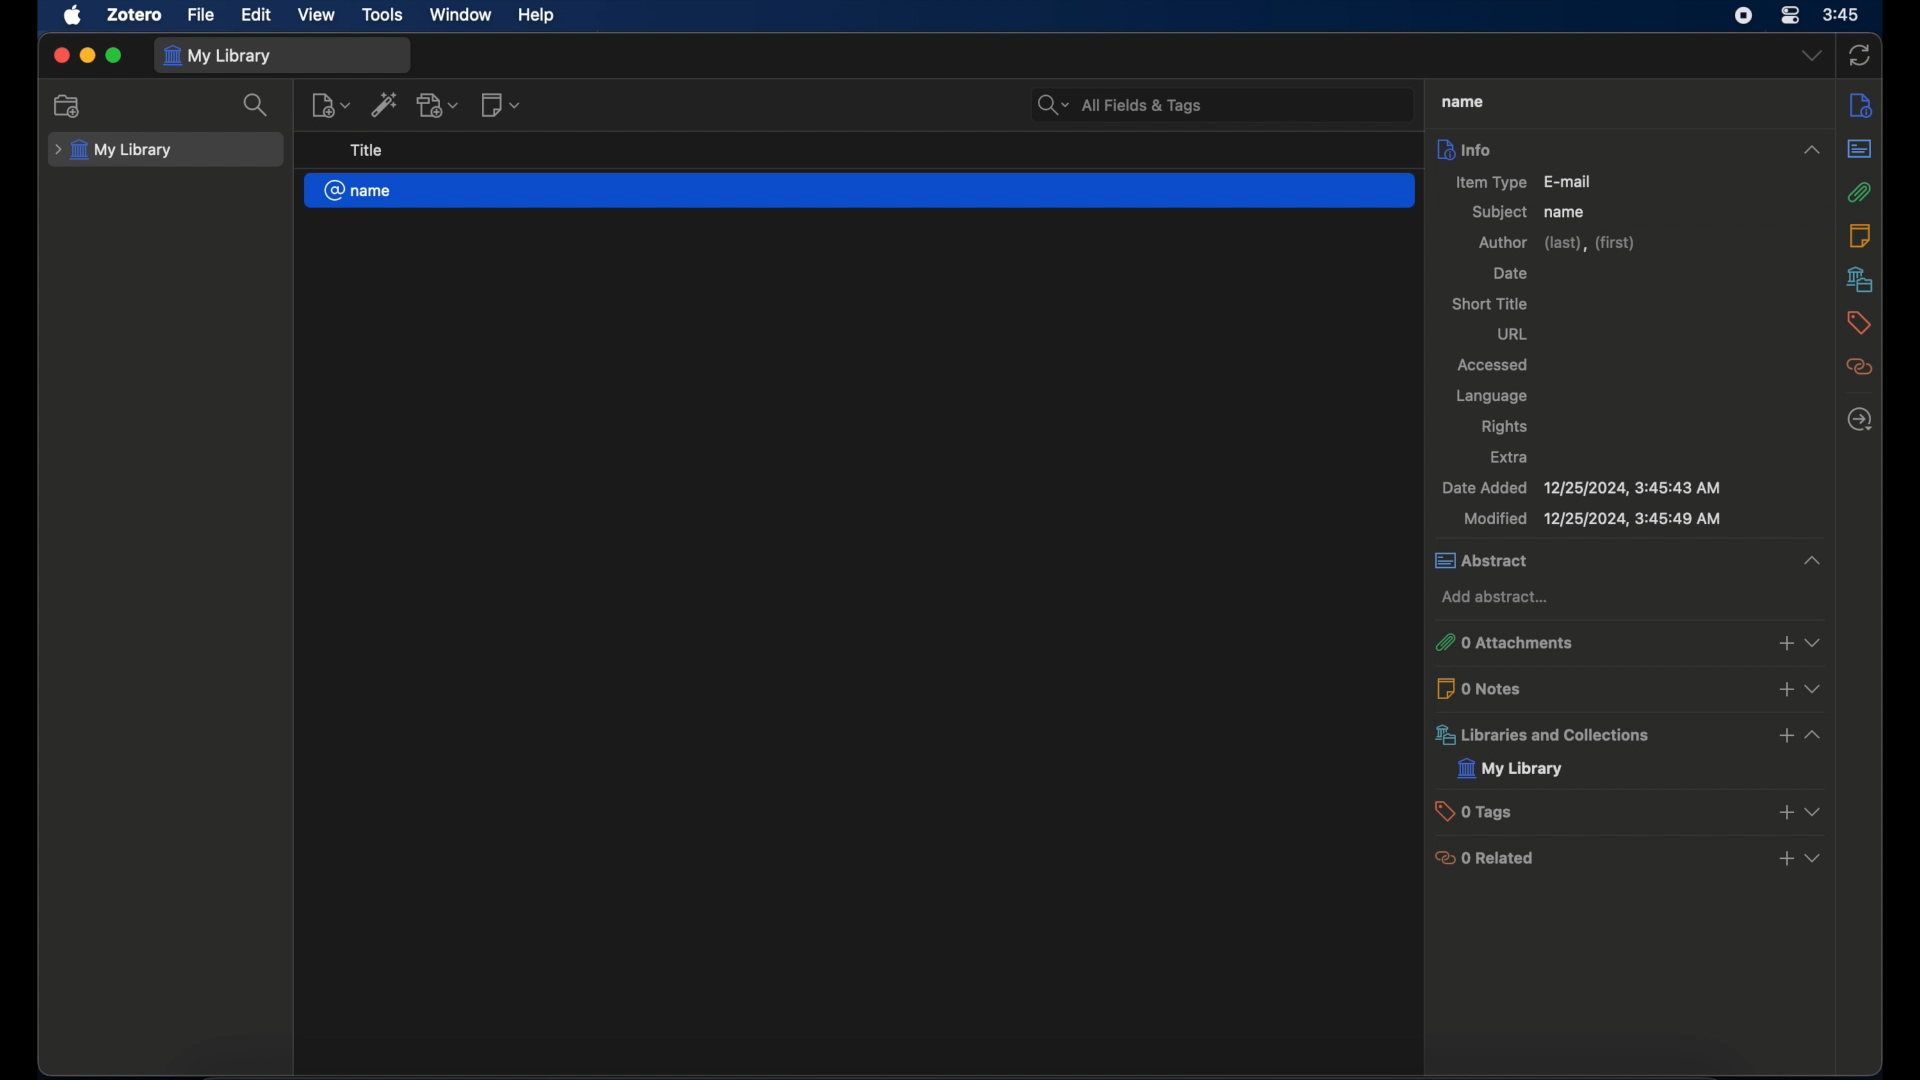  I want to click on date, so click(1510, 275).